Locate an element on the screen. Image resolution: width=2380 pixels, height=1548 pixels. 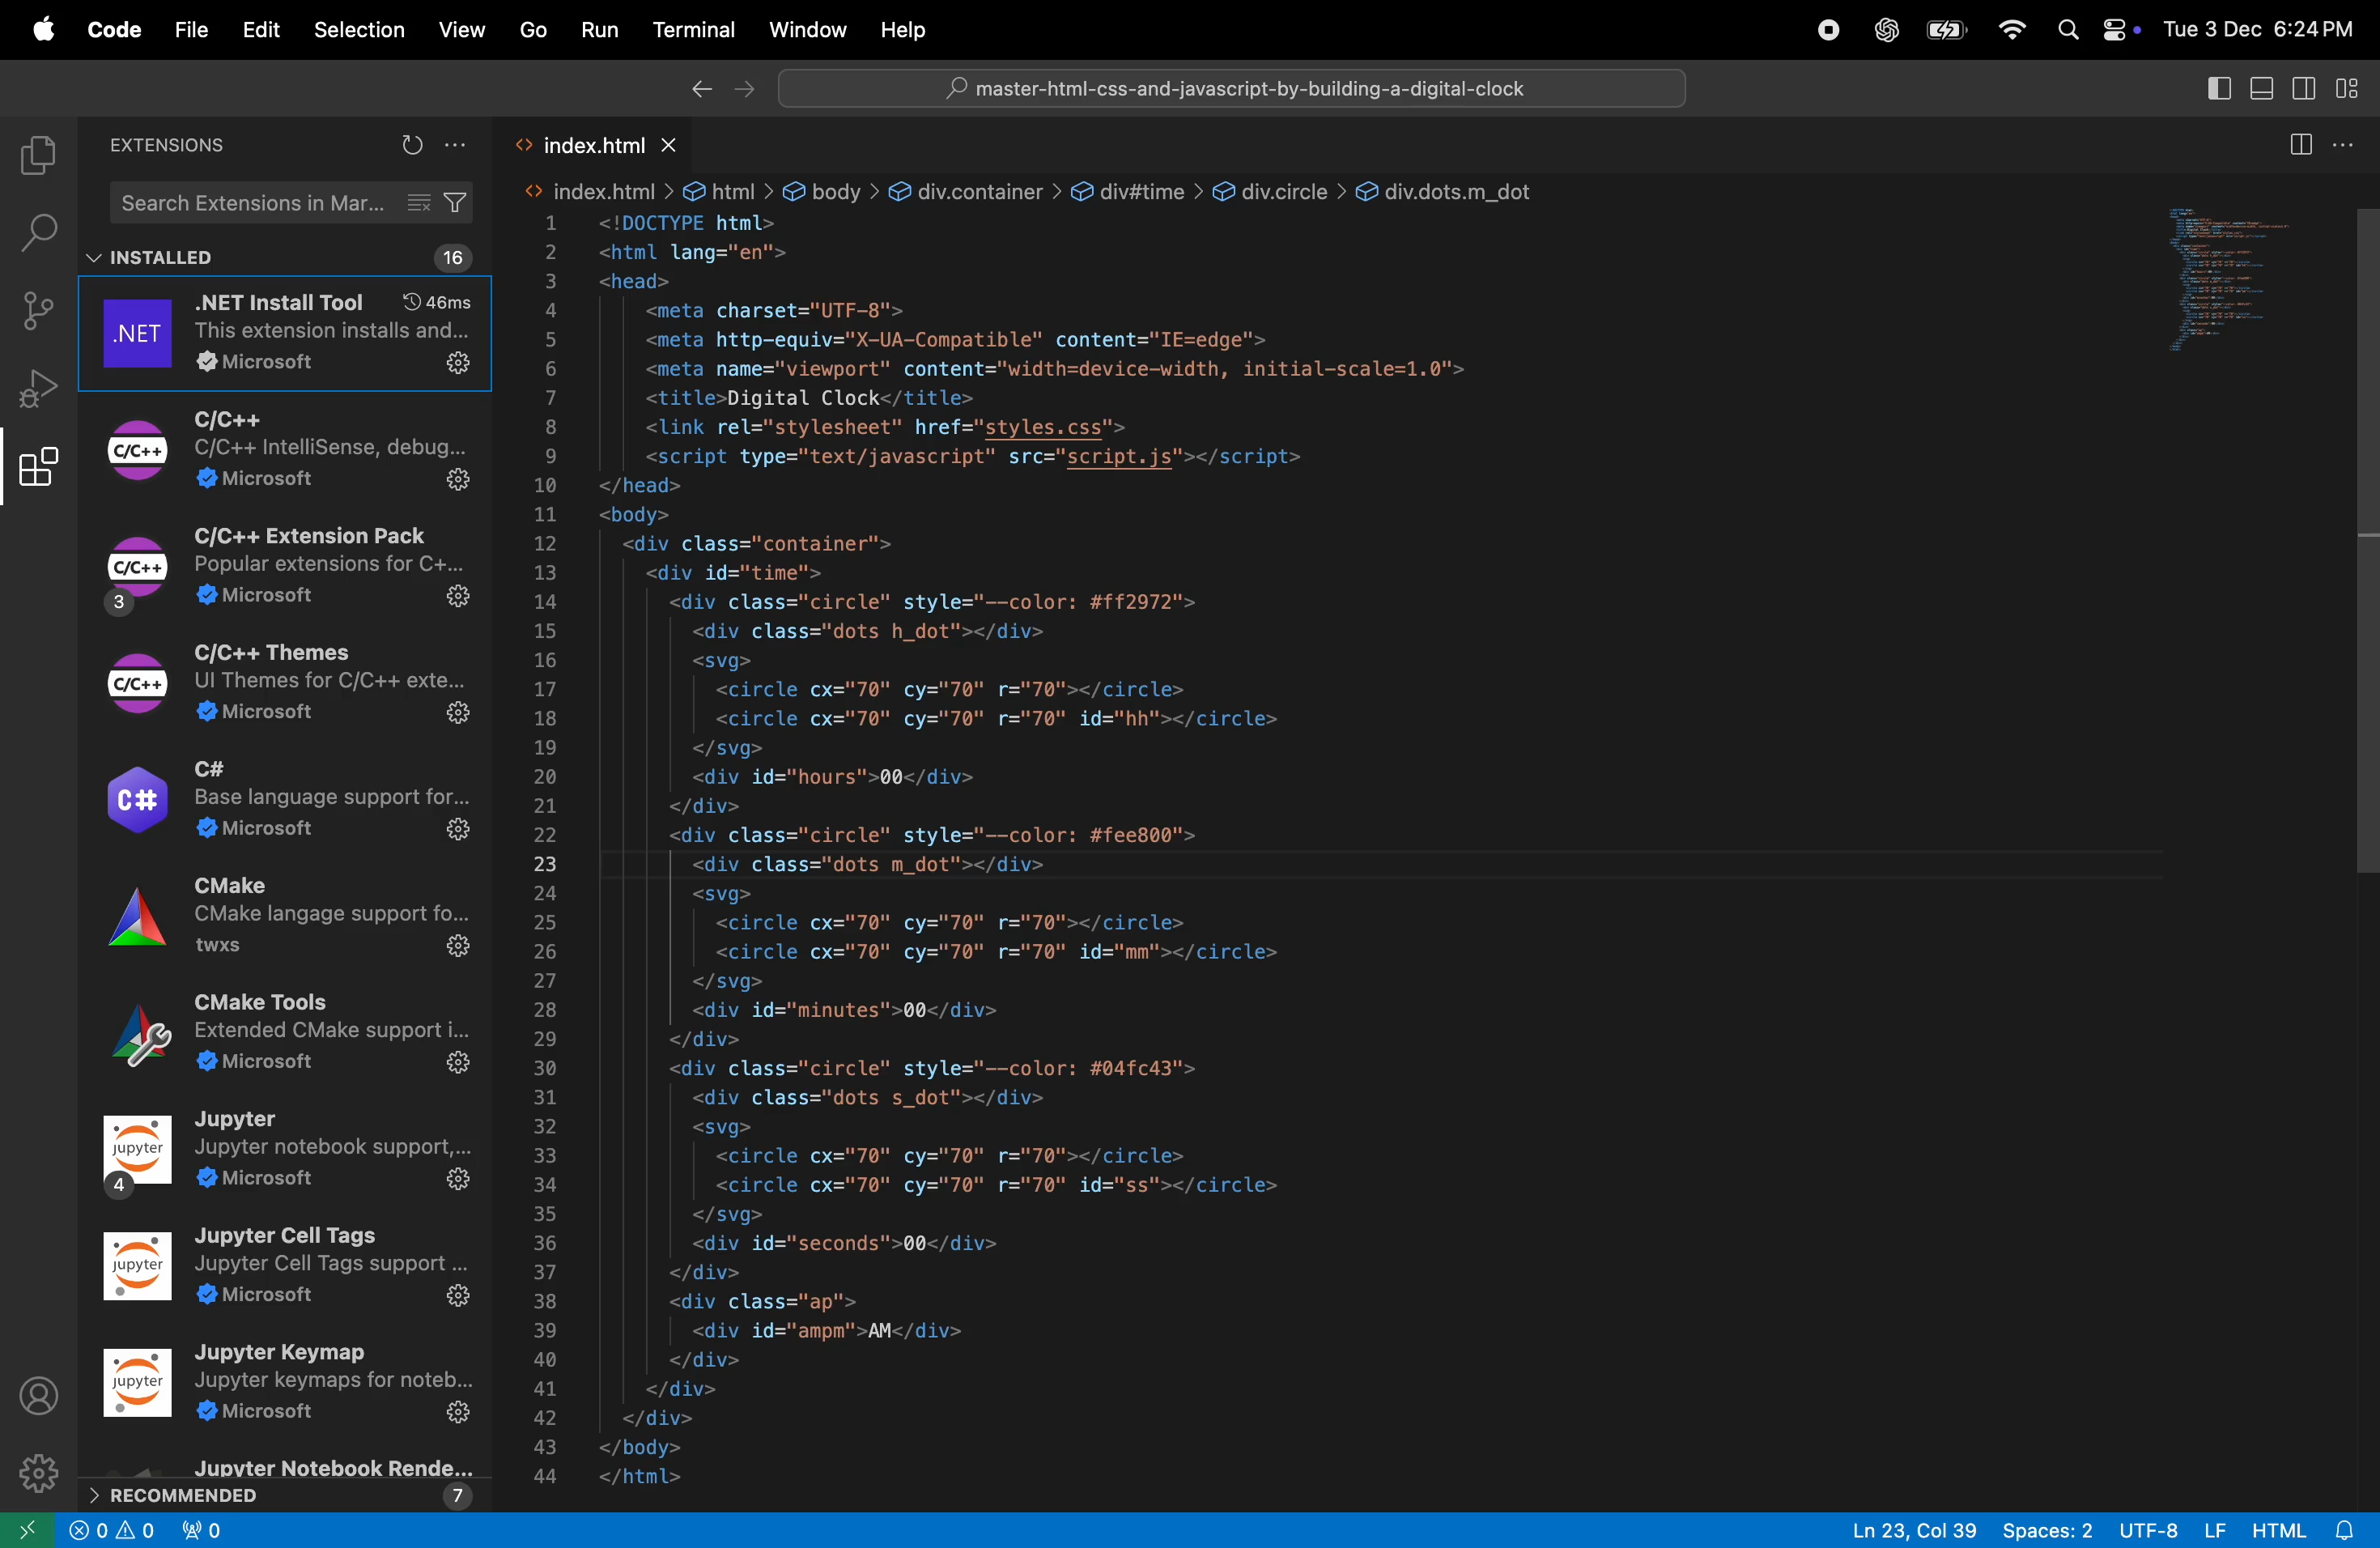
Edit is located at coordinates (255, 28).